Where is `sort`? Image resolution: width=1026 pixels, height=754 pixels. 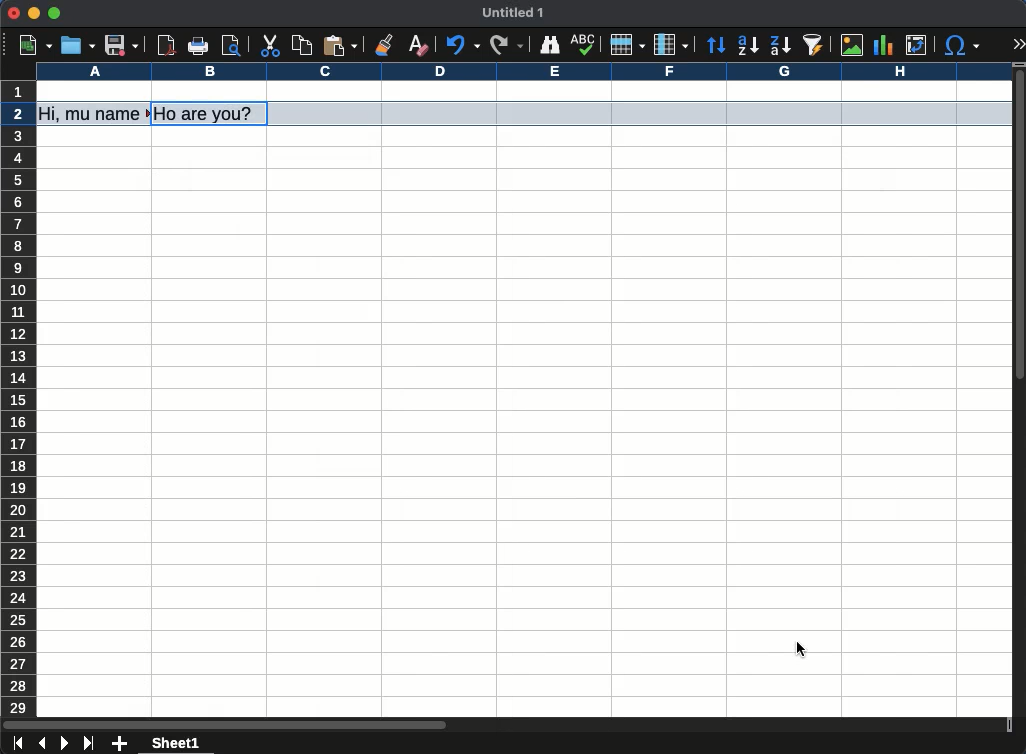 sort is located at coordinates (716, 46).